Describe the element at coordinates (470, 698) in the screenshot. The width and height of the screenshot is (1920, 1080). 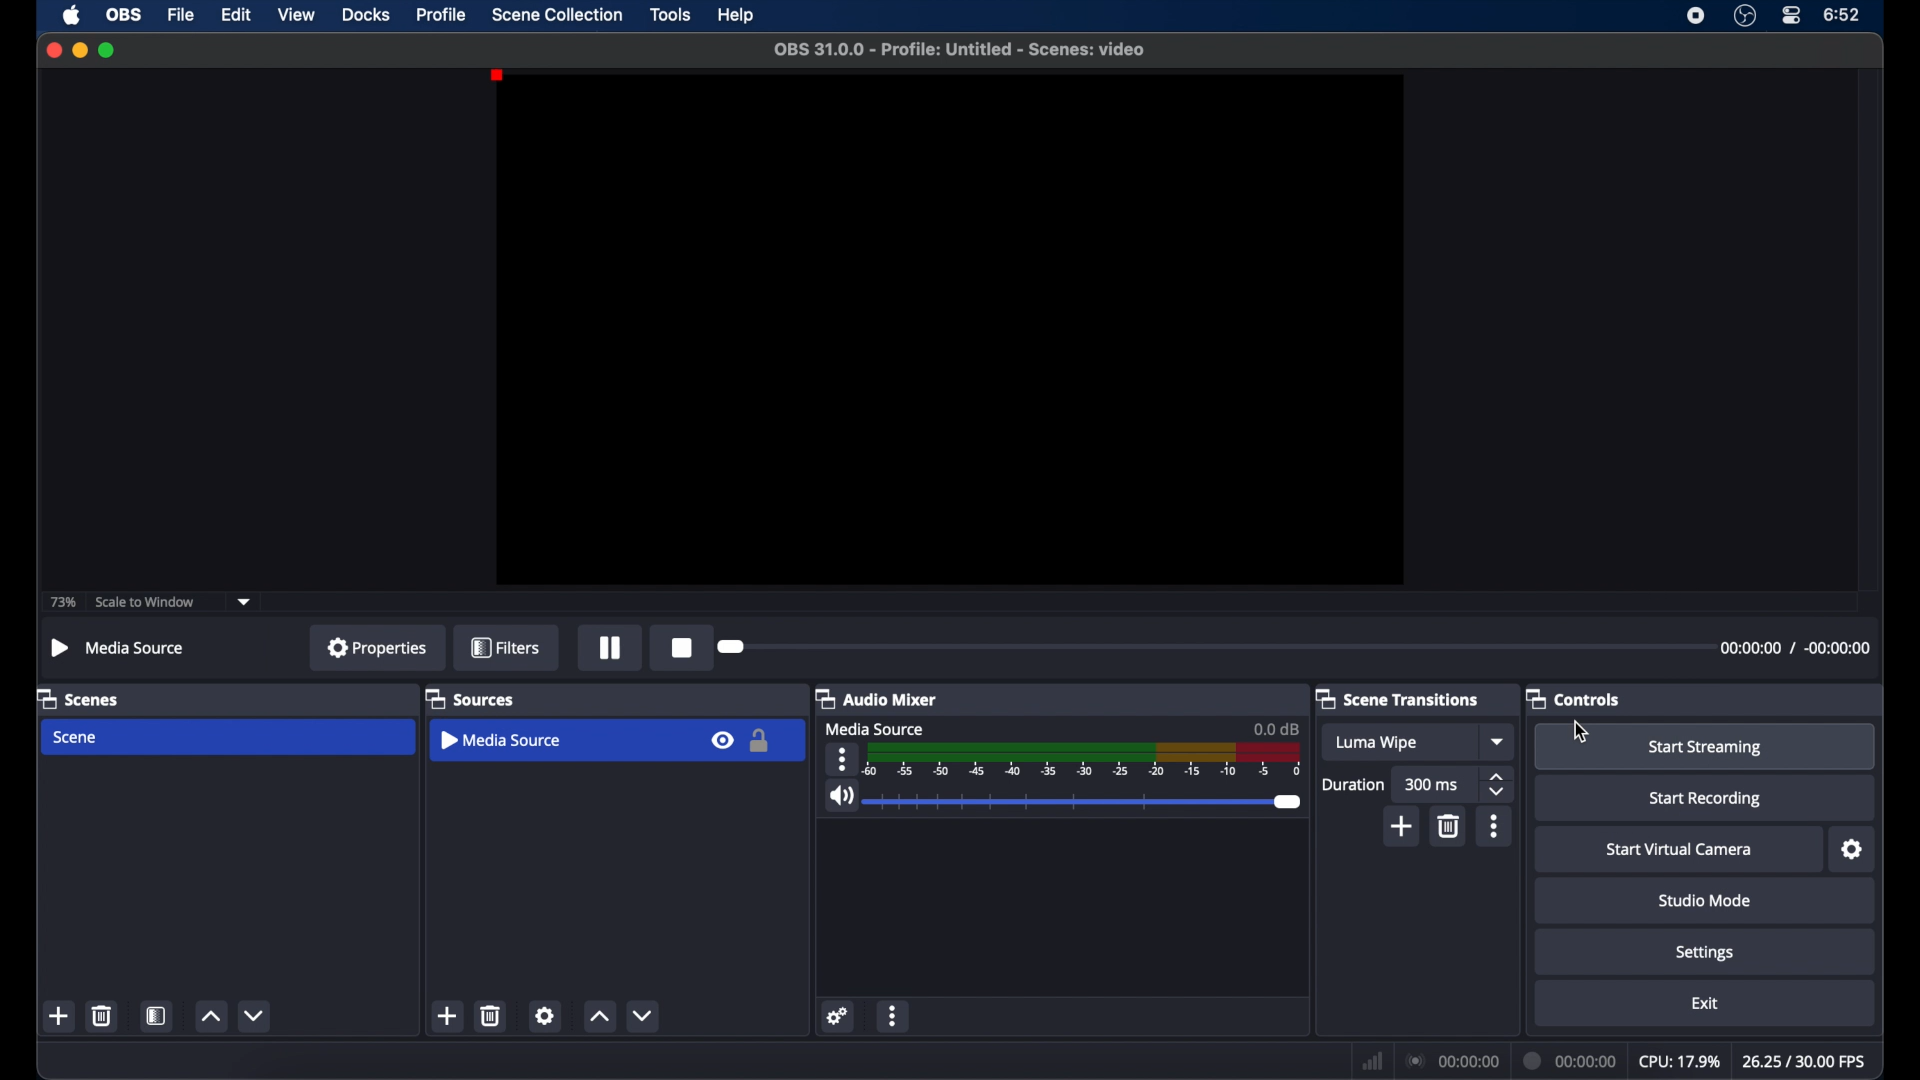
I see `sources` at that location.